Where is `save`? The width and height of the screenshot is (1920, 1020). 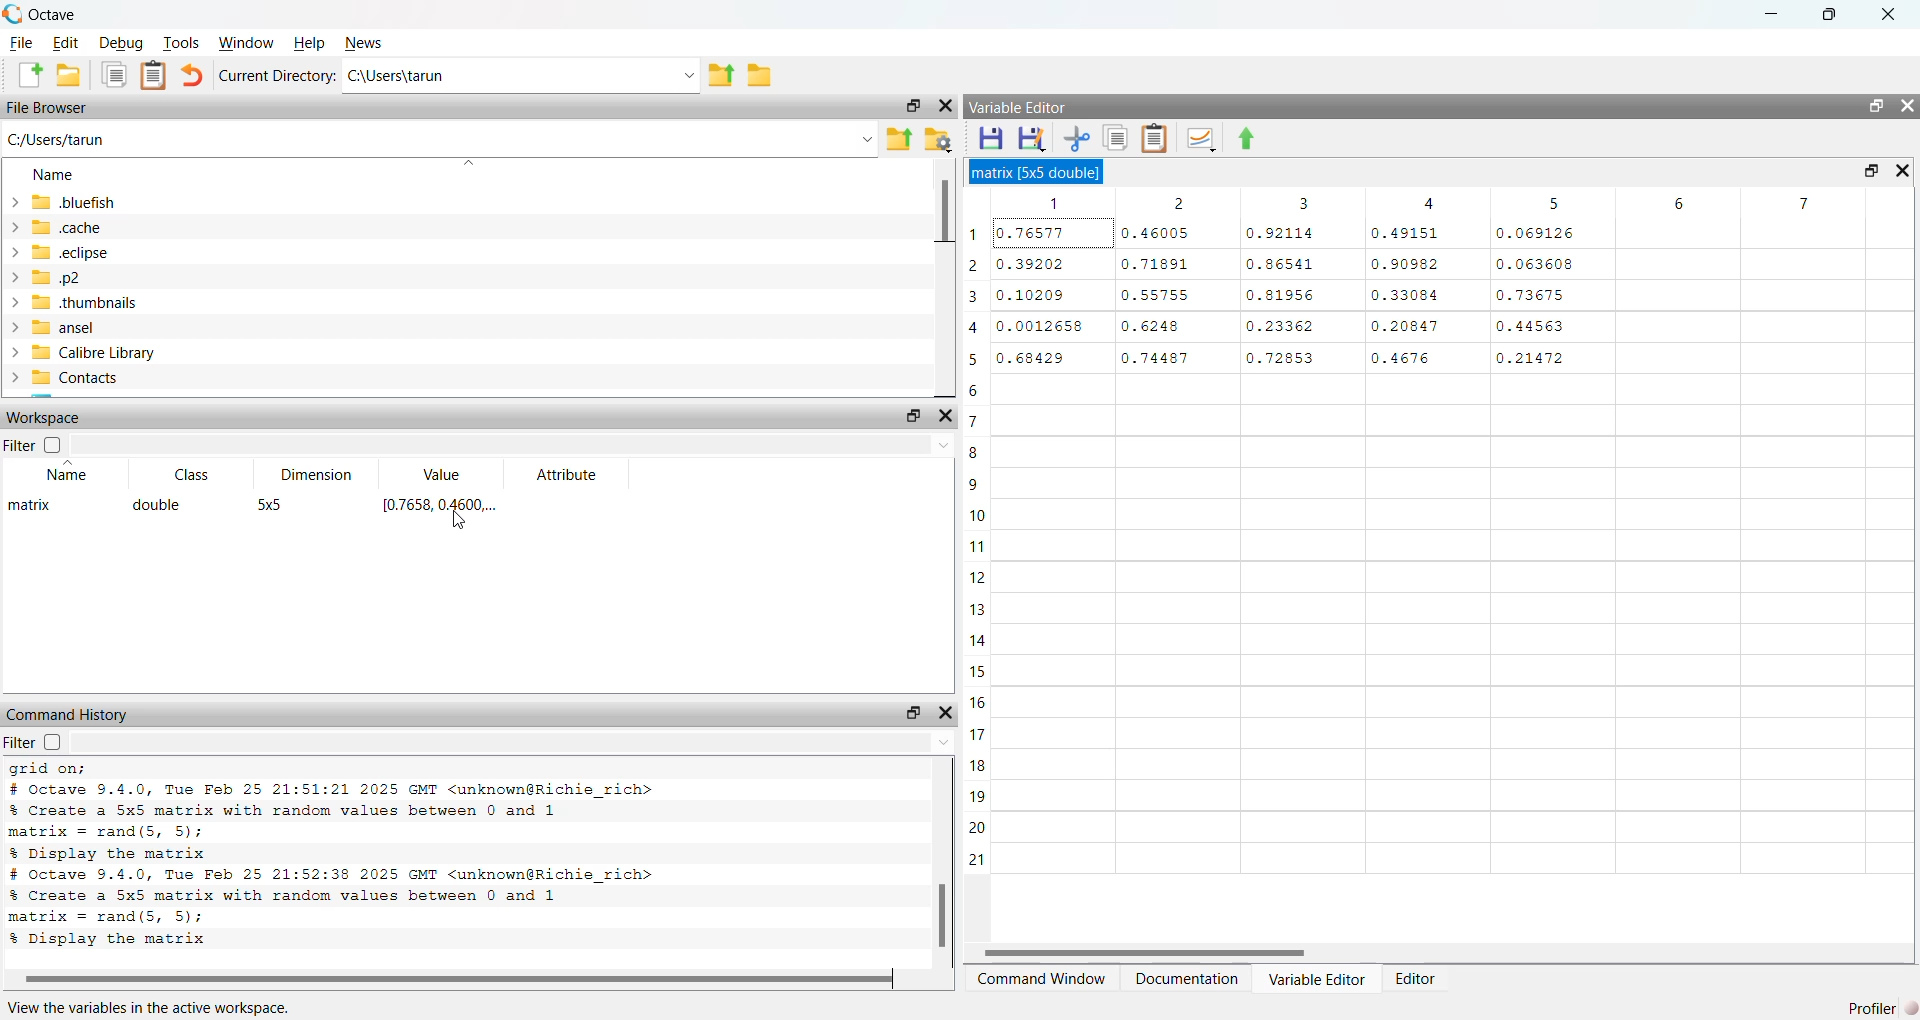 save is located at coordinates (993, 138).